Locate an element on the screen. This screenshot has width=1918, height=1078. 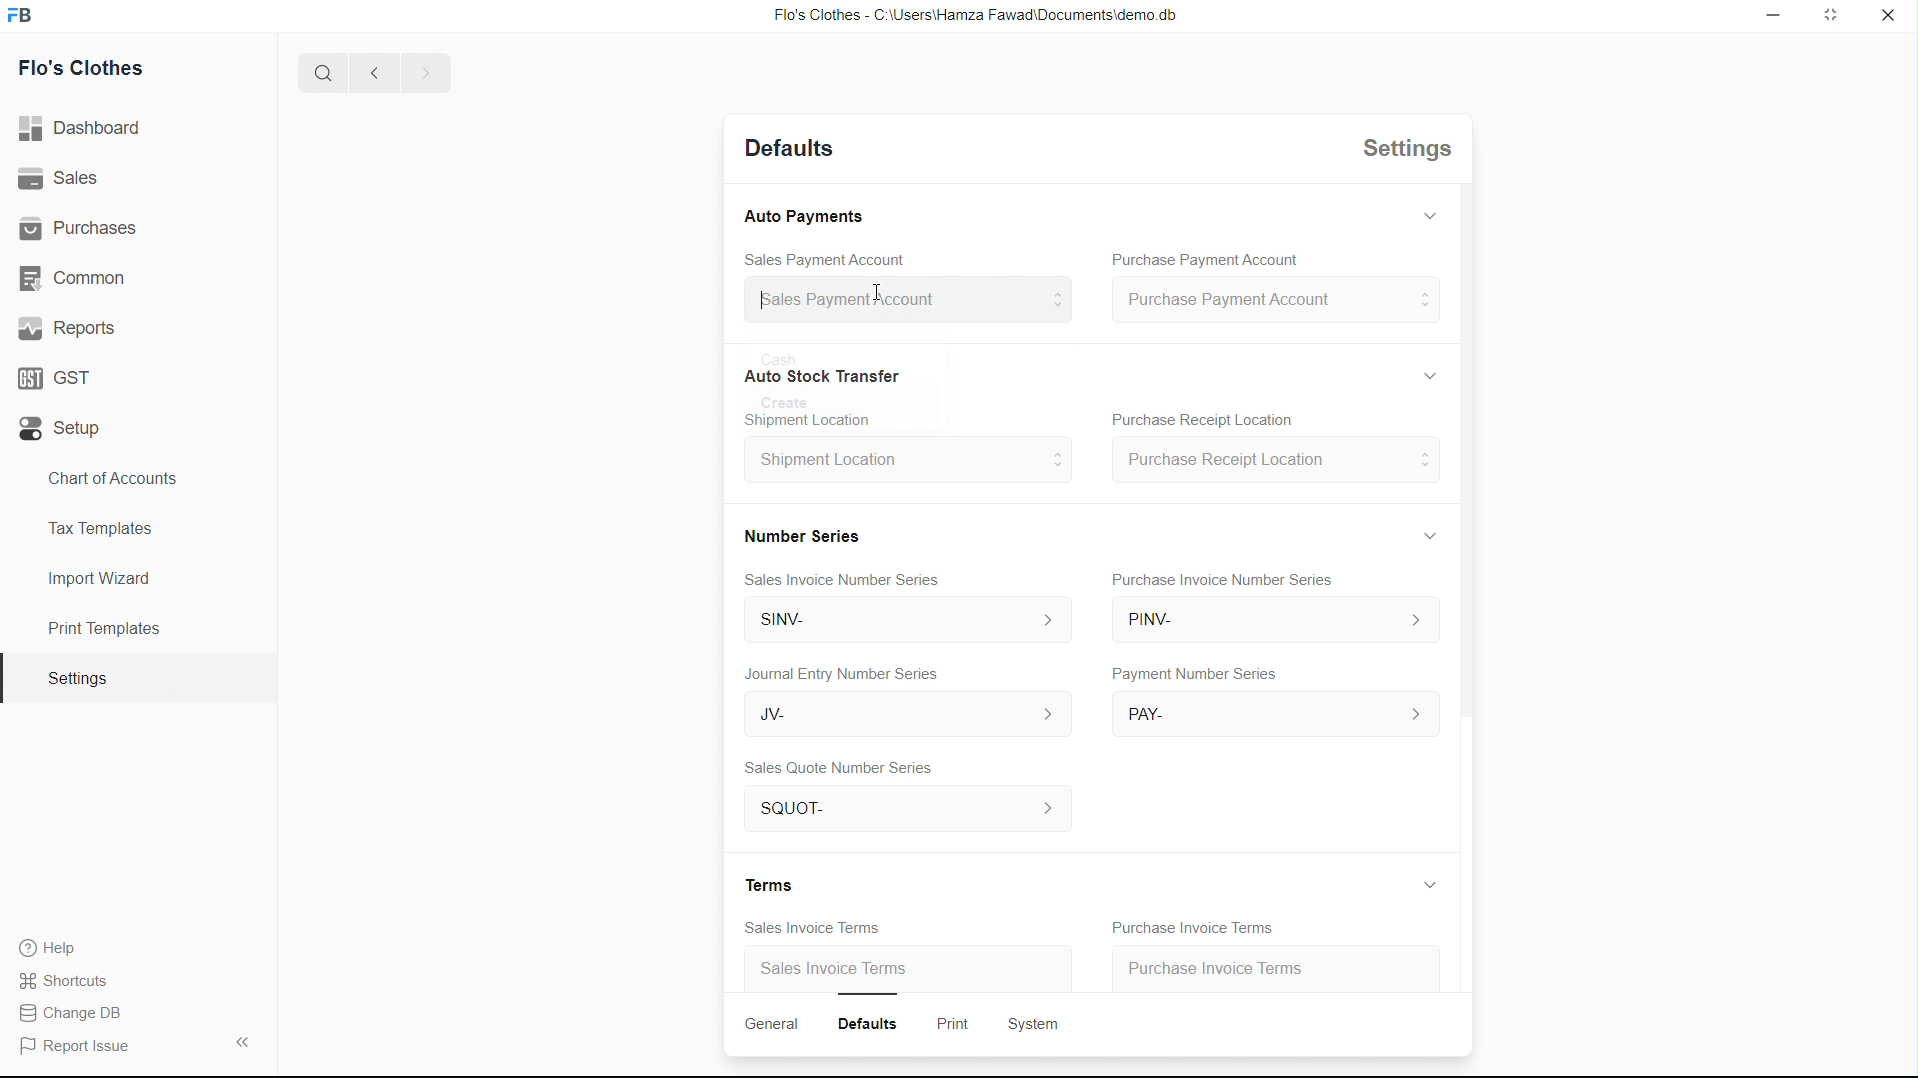
Hide  is located at coordinates (1420, 538).